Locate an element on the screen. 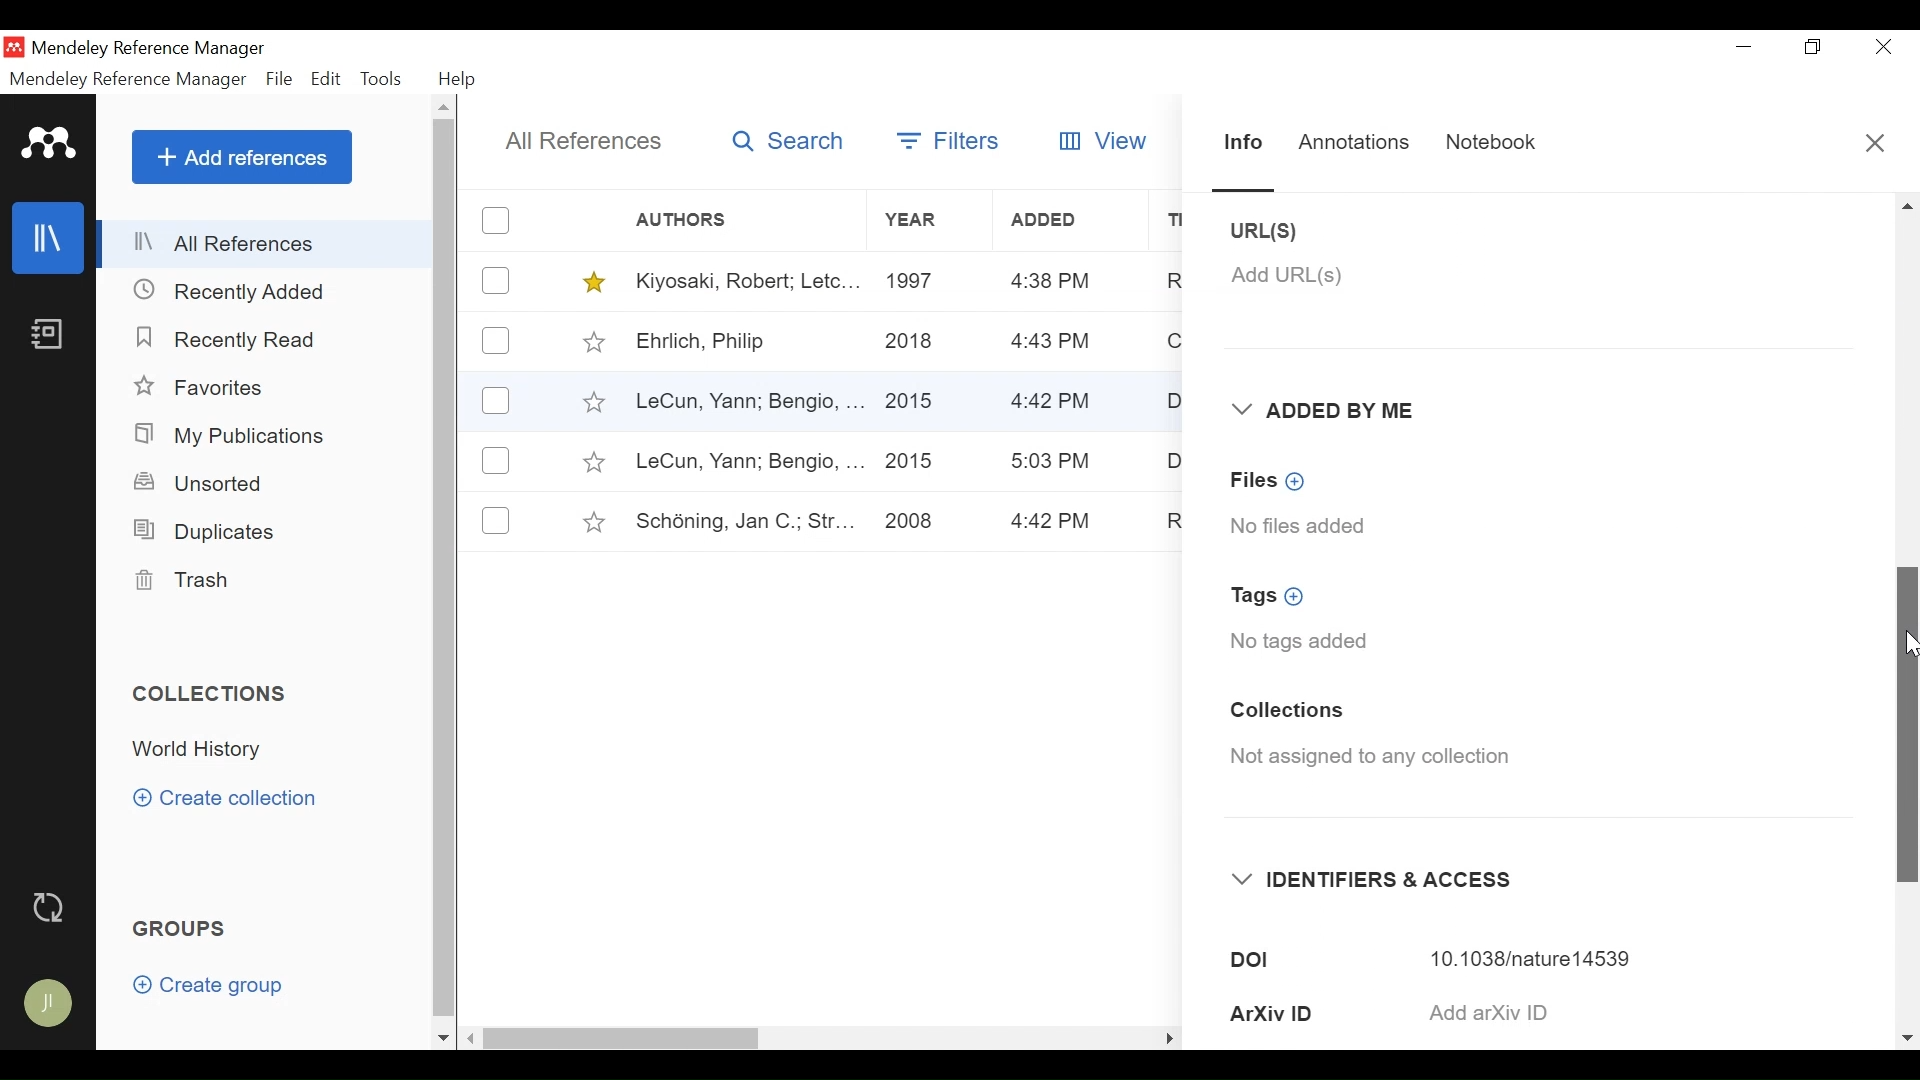 The image size is (1920, 1080). Annotations is located at coordinates (1354, 139).